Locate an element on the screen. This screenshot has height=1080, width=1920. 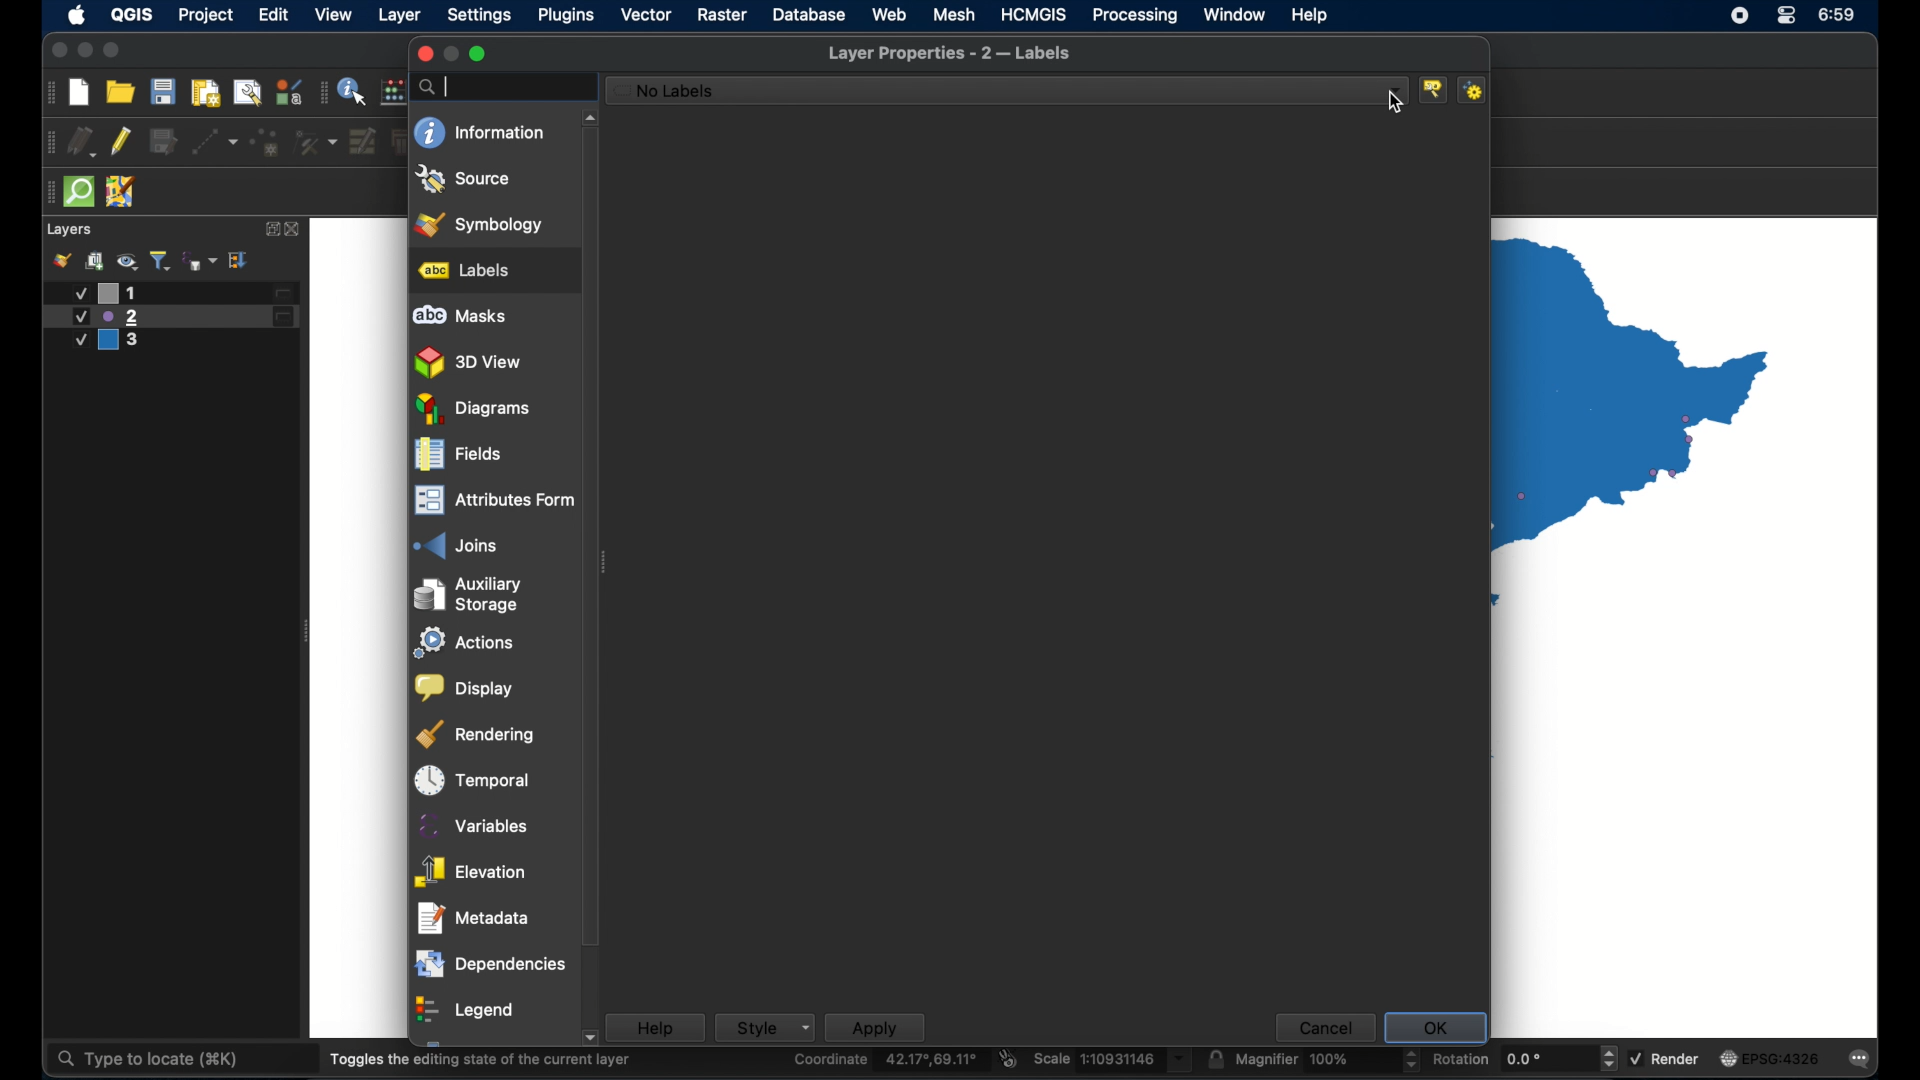
auxilliary storage is located at coordinates (474, 594).